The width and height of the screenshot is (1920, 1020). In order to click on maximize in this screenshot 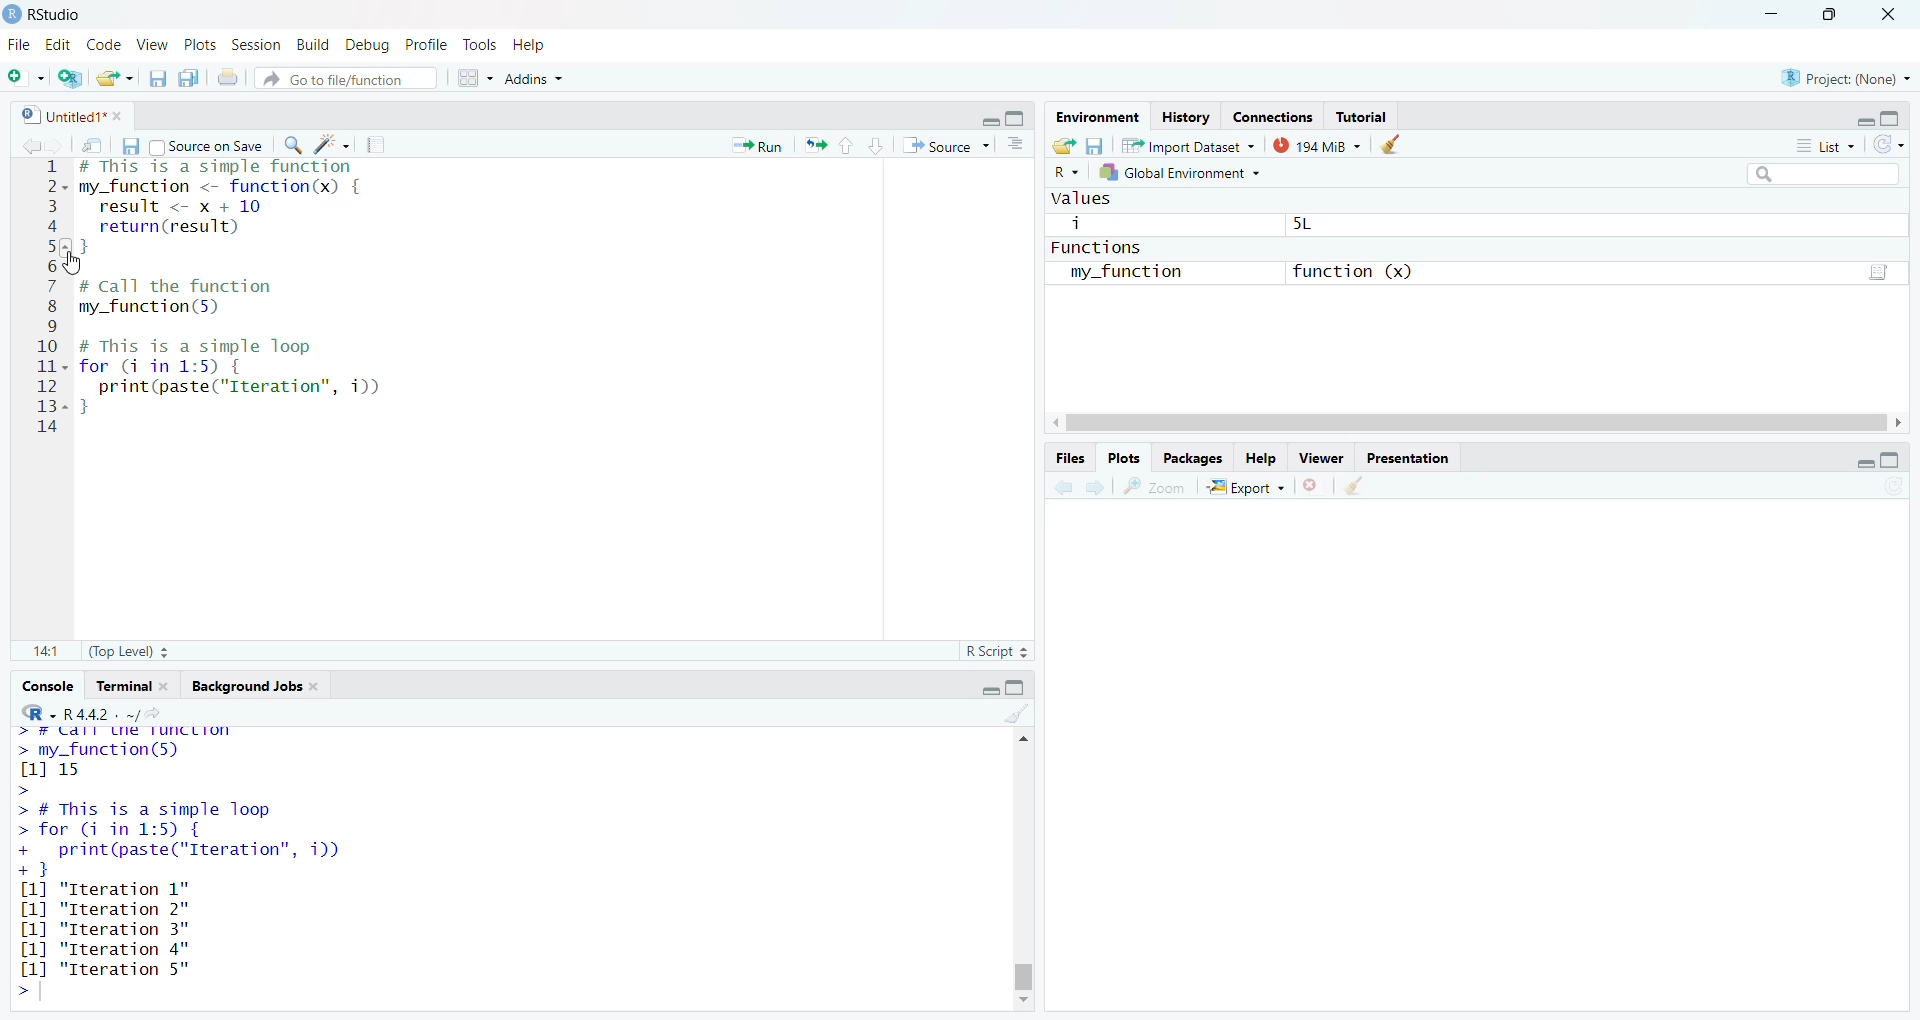, I will do `click(1020, 688)`.